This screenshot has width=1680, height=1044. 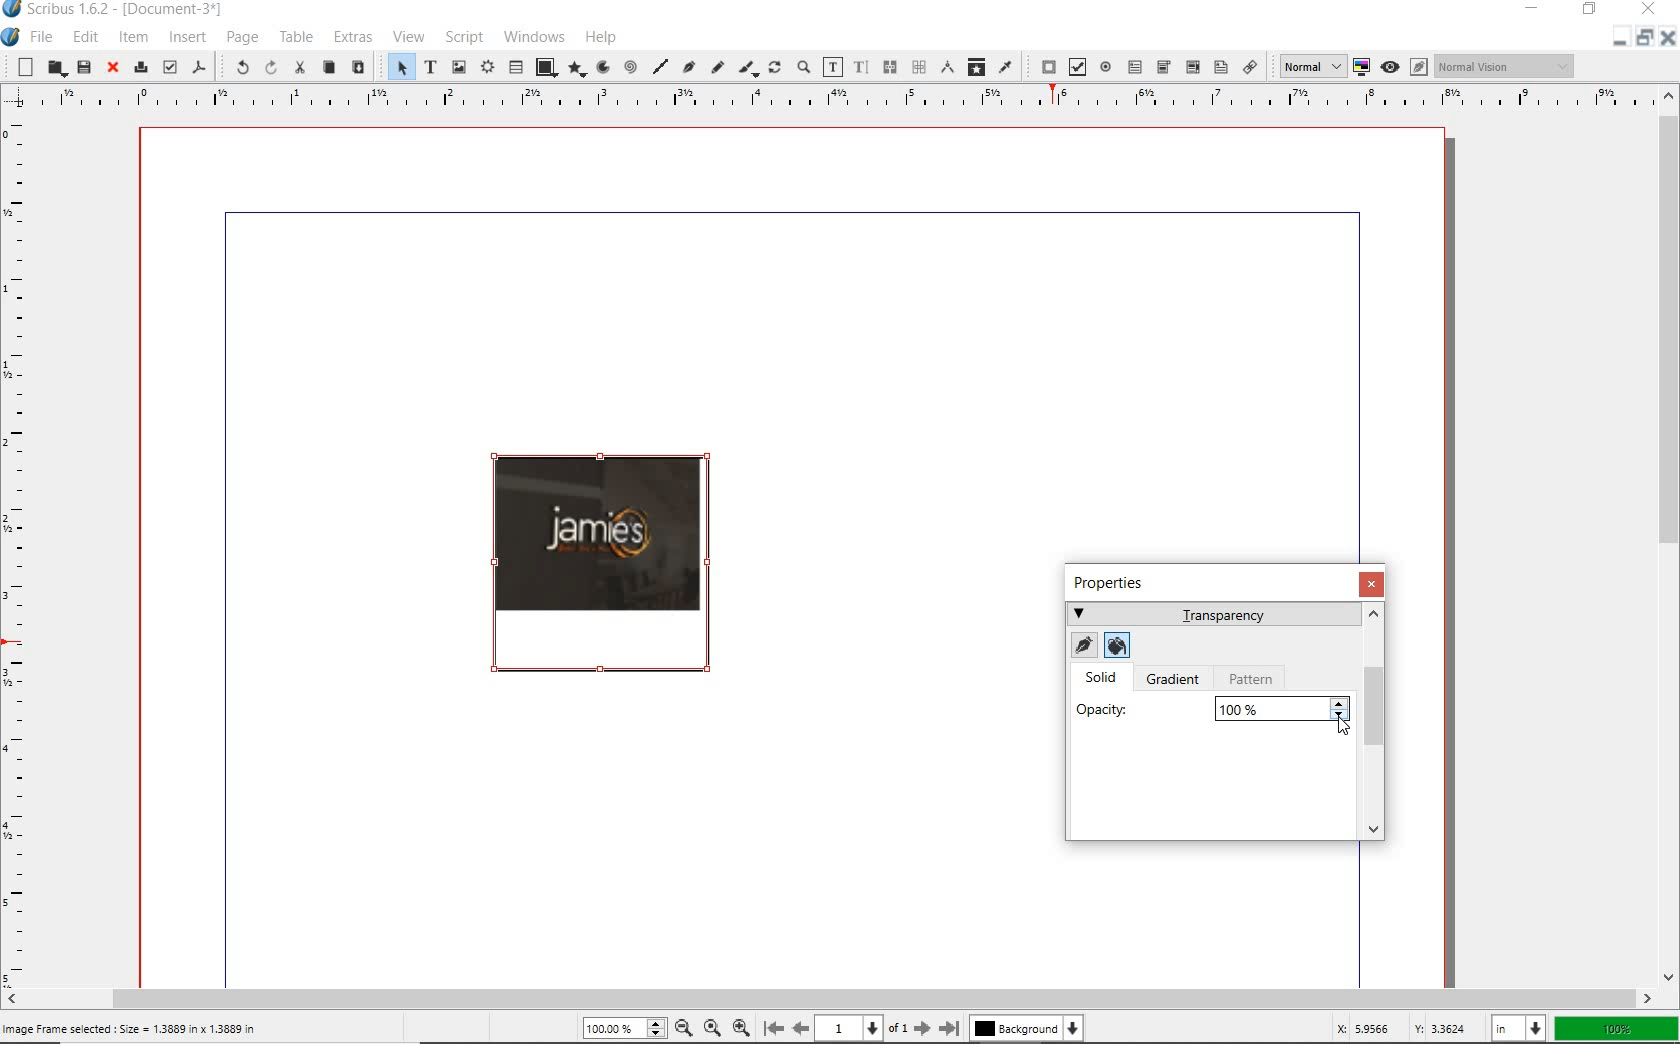 What do you see at coordinates (660, 66) in the screenshot?
I see `line` at bounding box center [660, 66].